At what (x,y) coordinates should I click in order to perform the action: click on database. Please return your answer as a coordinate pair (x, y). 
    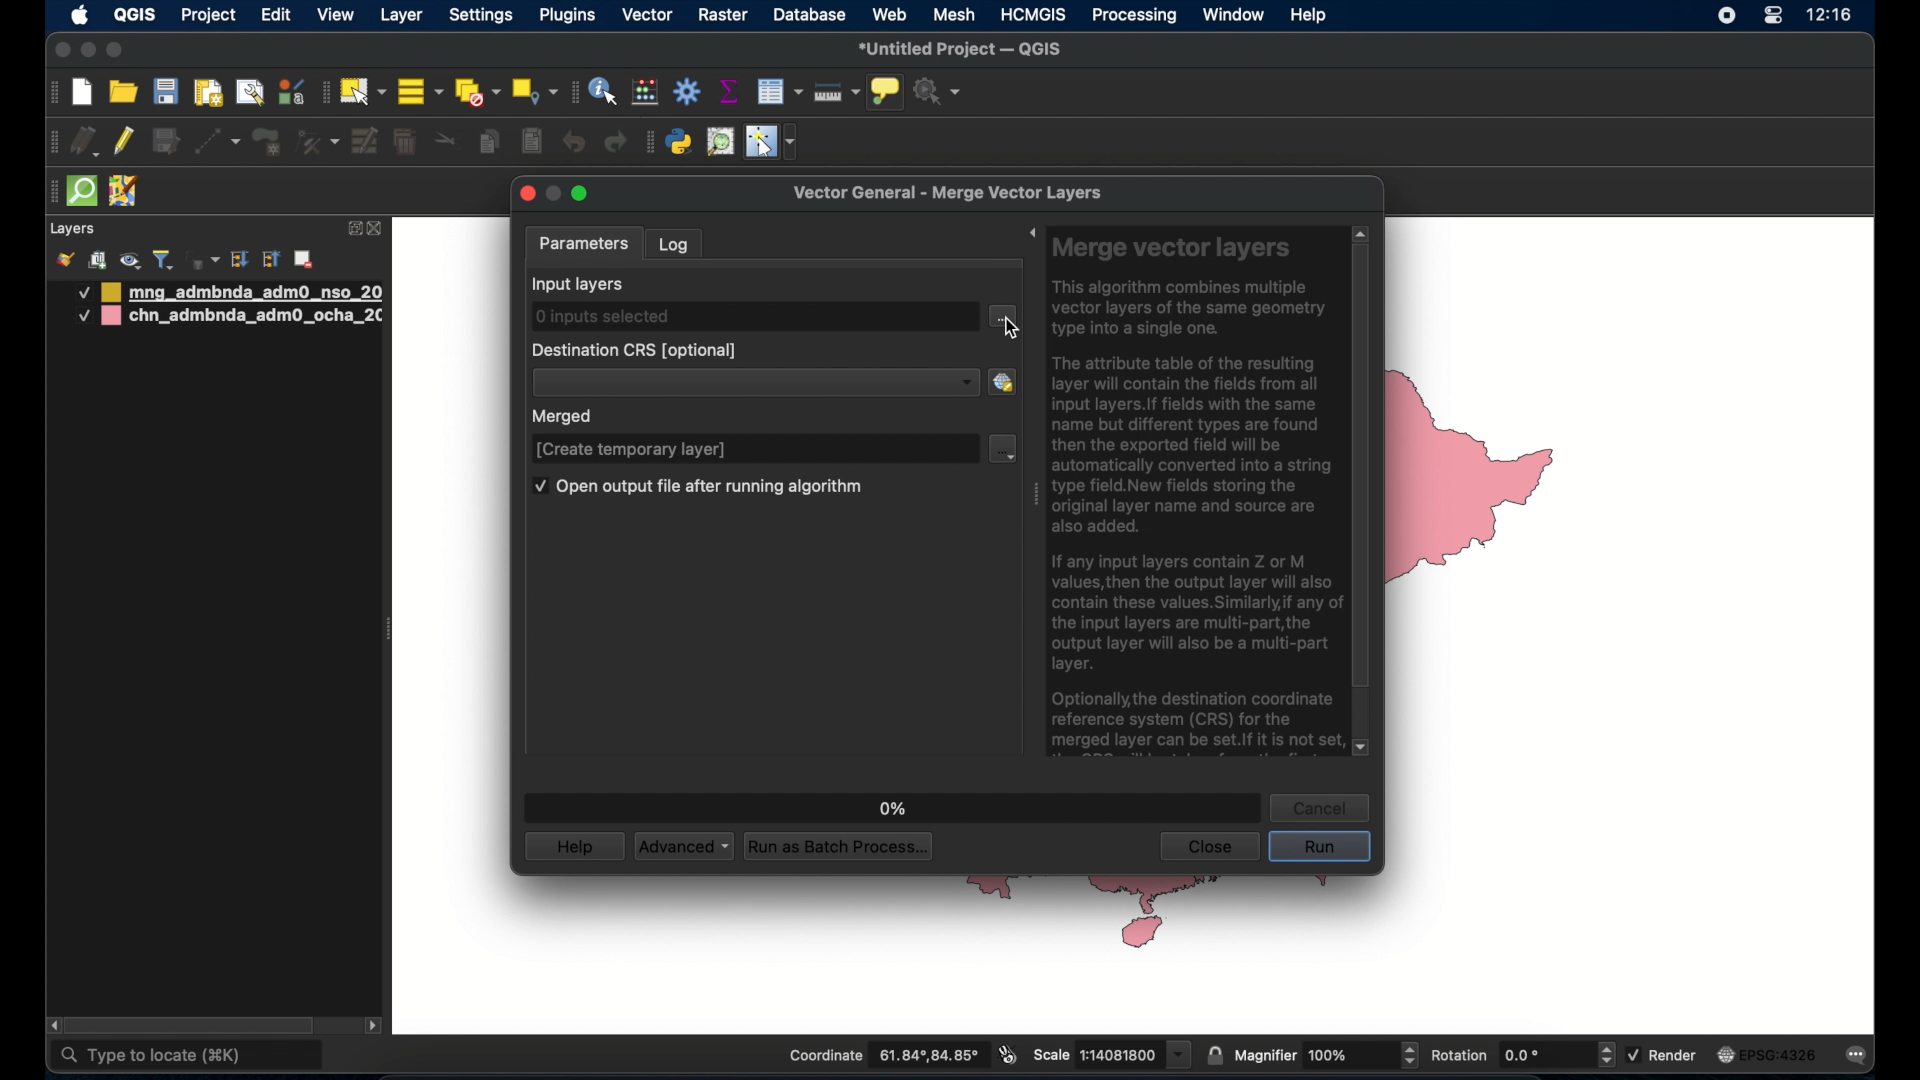
    Looking at the image, I should click on (810, 16).